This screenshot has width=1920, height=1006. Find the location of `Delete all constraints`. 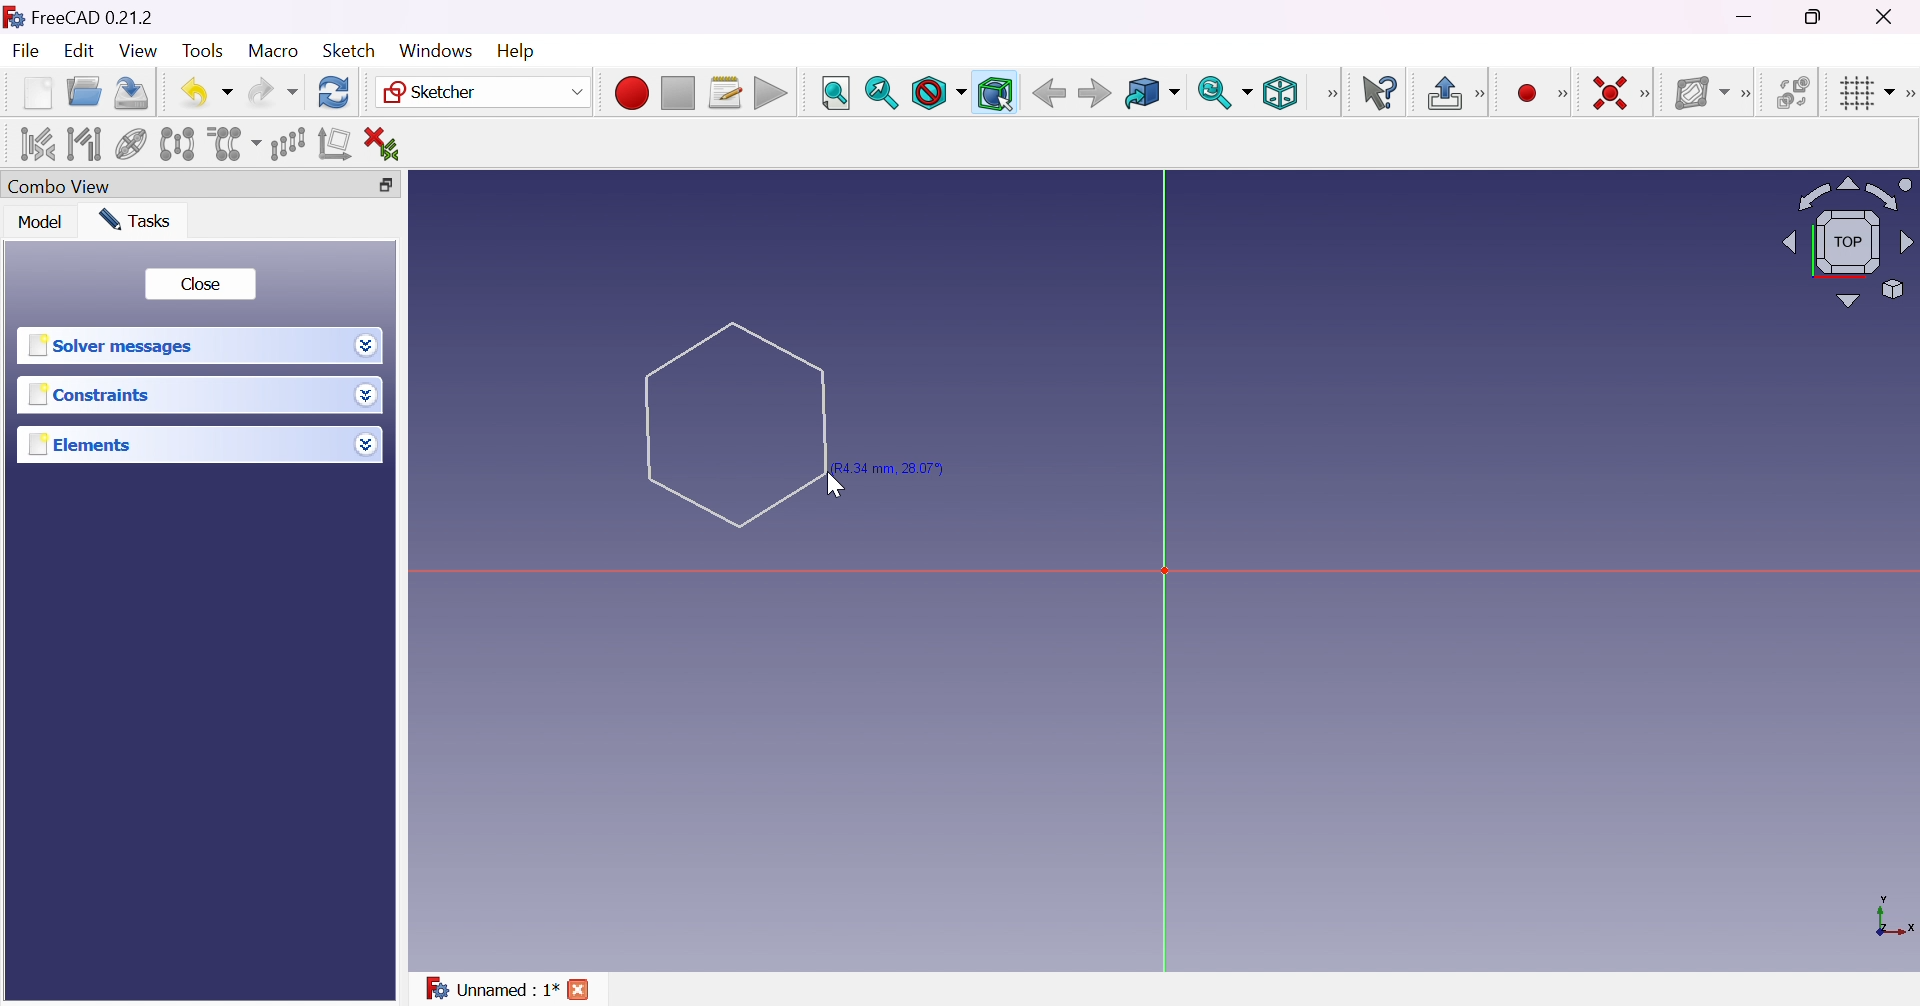

Delete all constraints is located at coordinates (388, 145).